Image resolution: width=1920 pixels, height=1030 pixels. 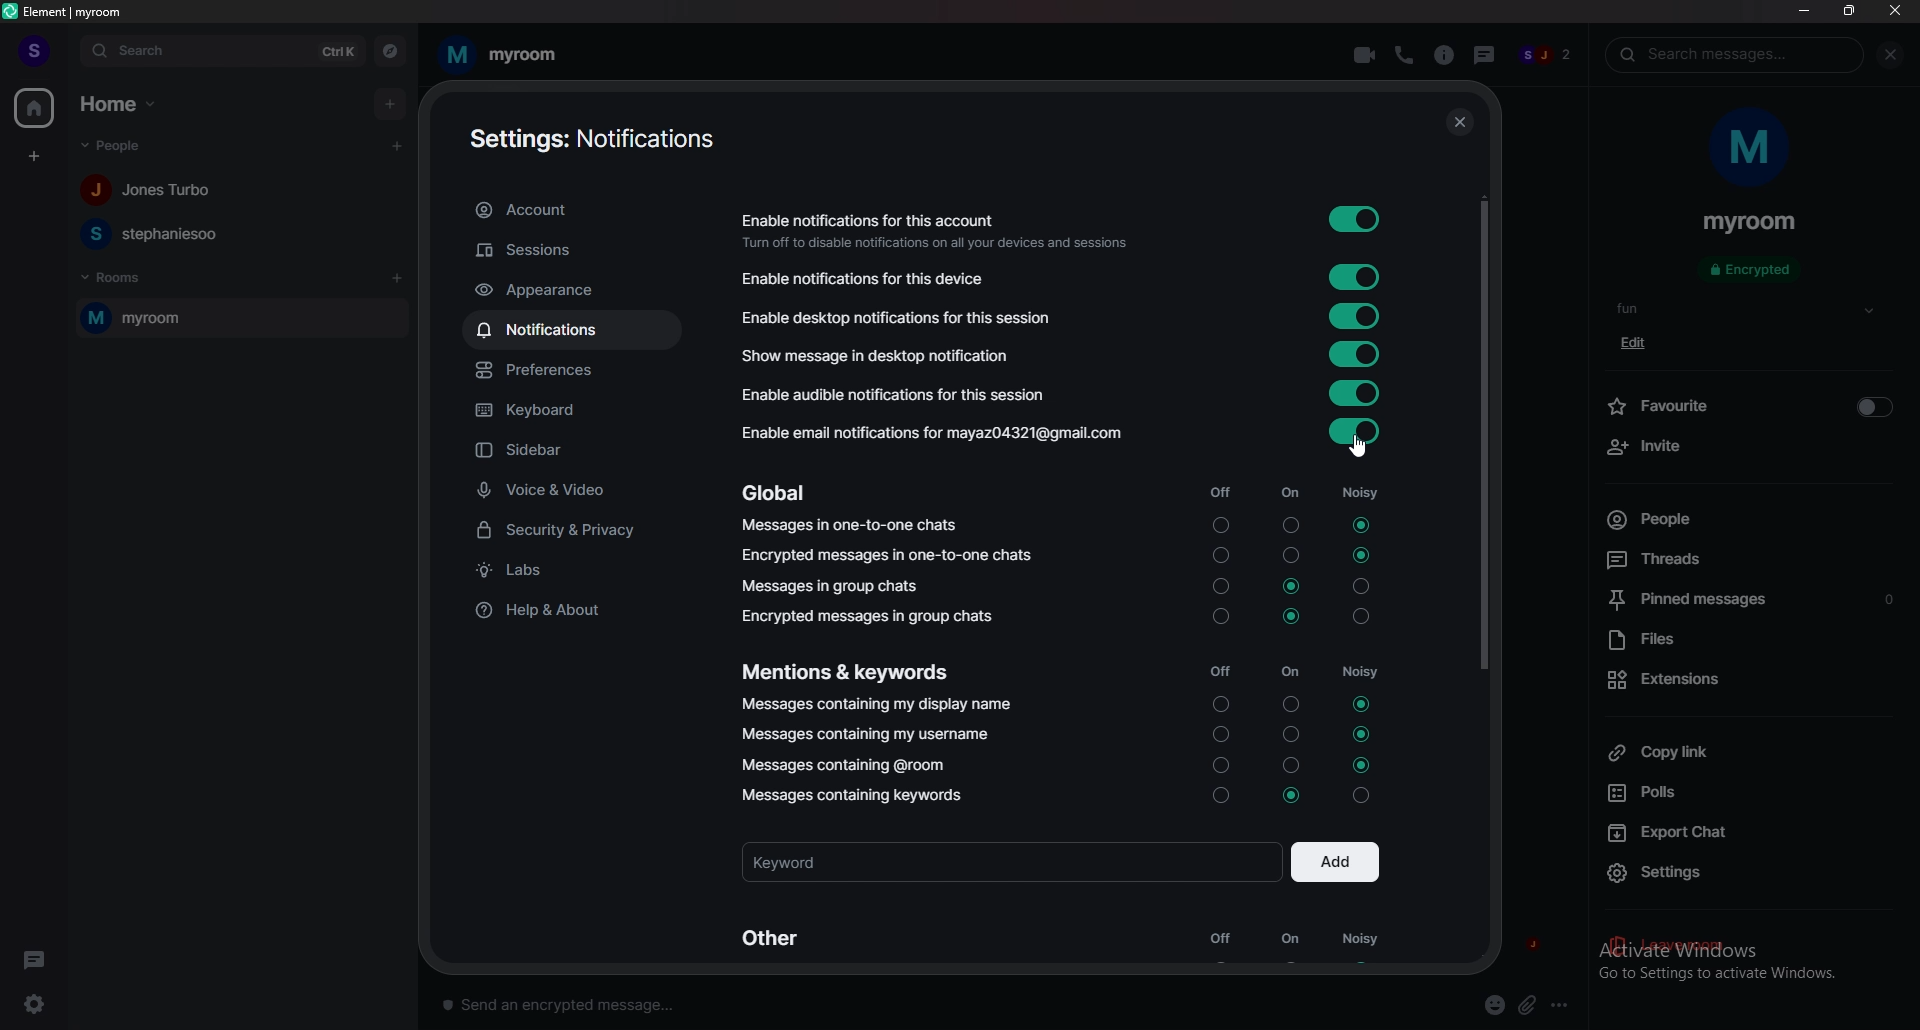 I want to click on video call, so click(x=1366, y=53).